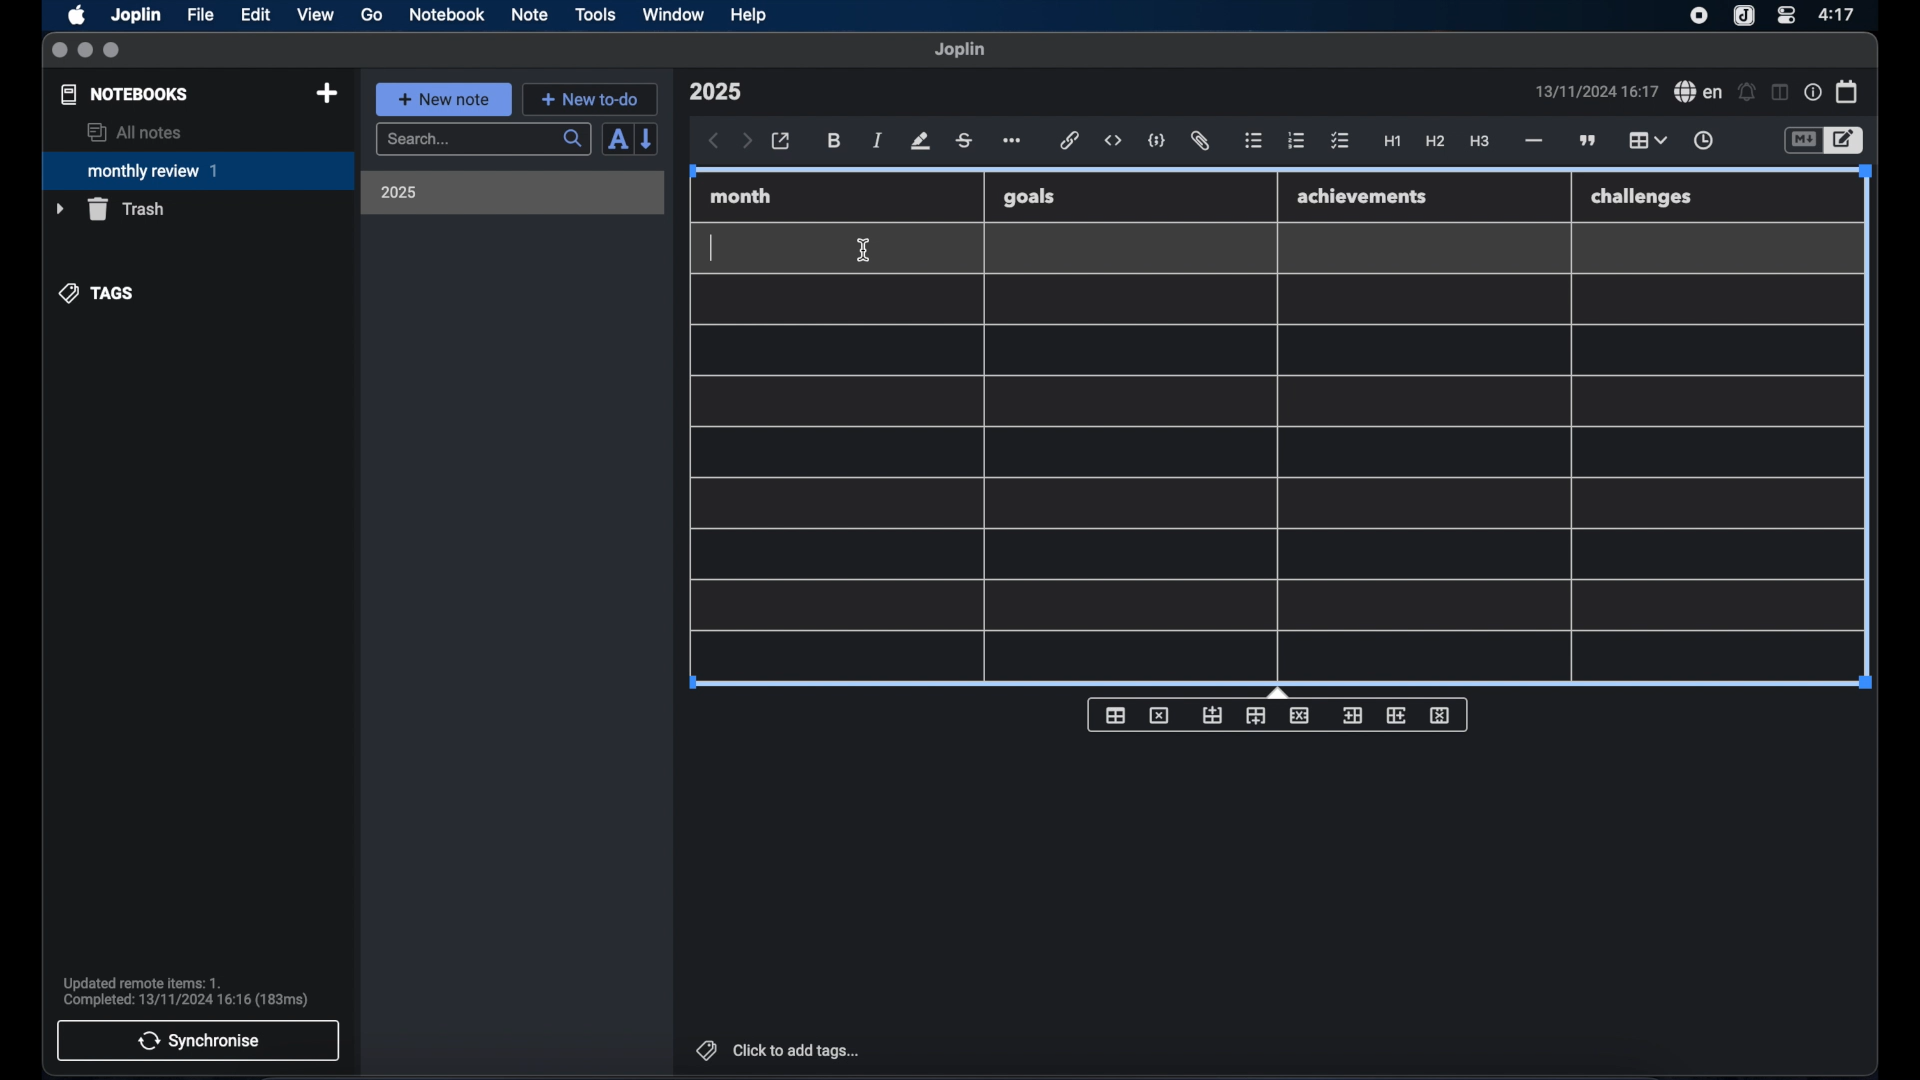  Describe the element at coordinates (591, 99) in the screenshot. I see `new to-do` at that location.